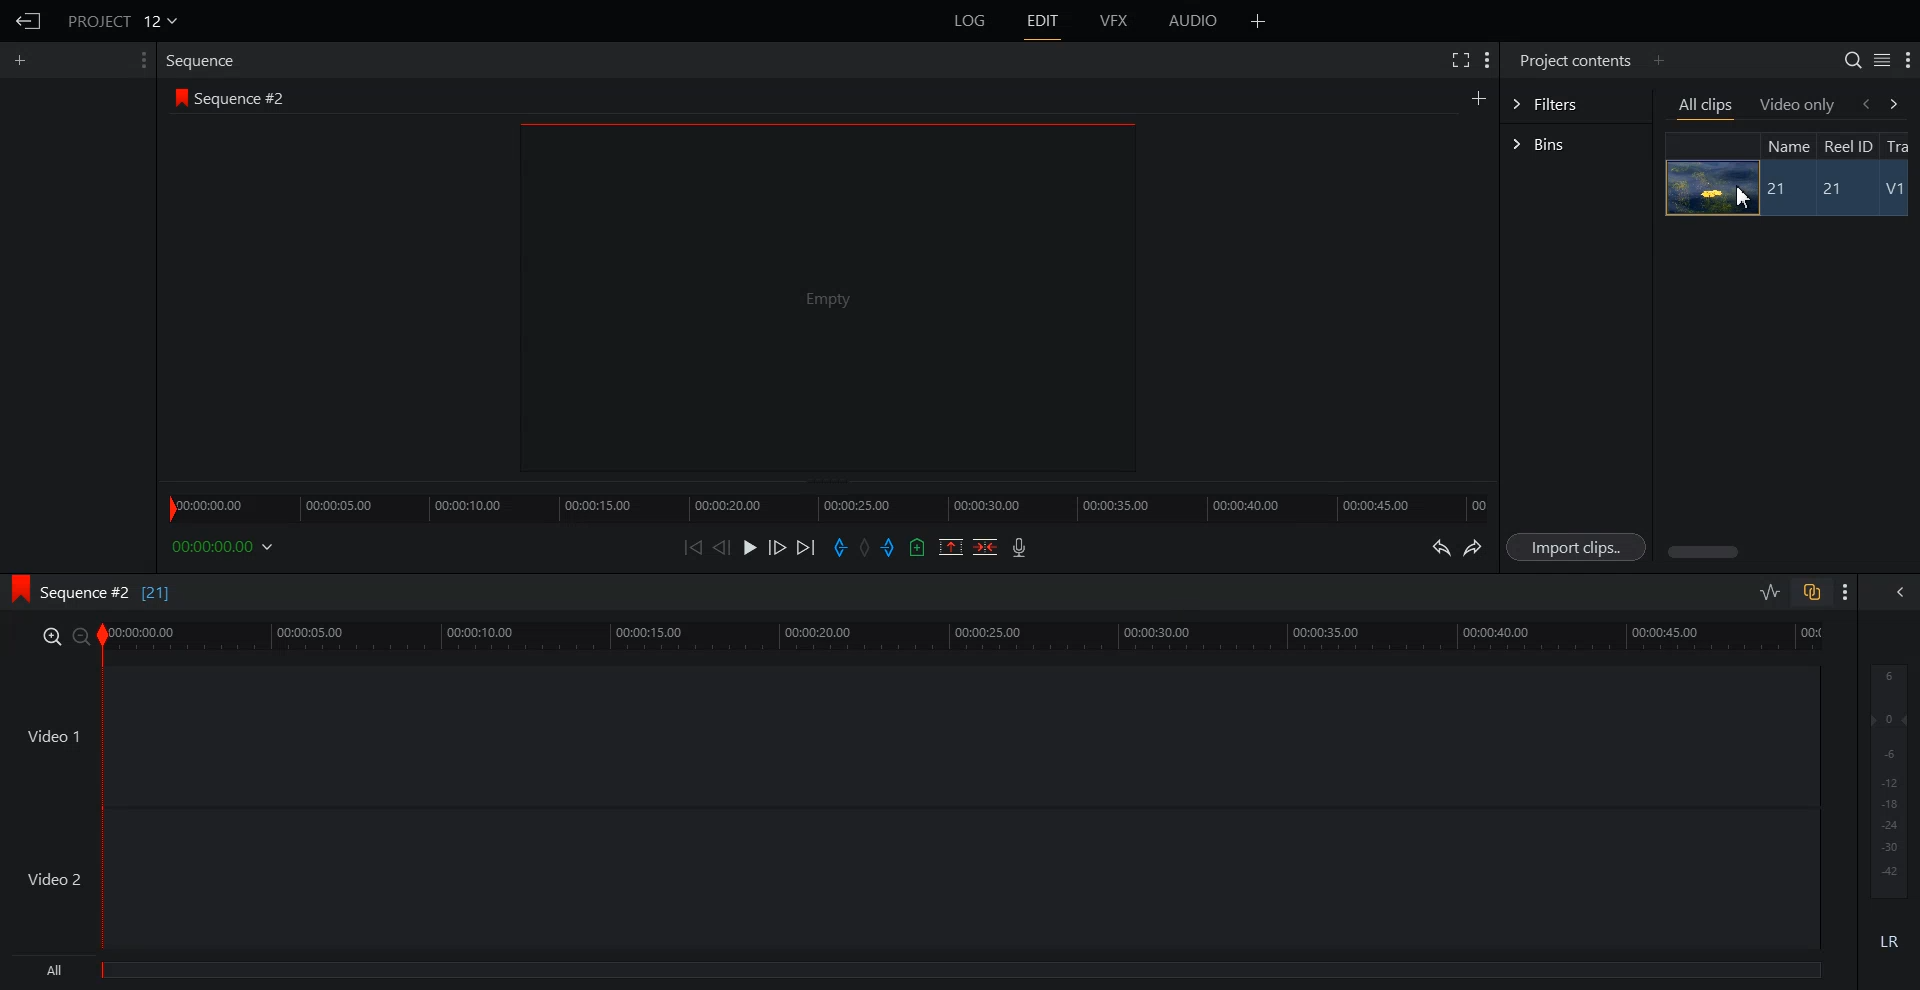 The height and width of the screenshot is (990, 1920). I want to click on Redo, so click(1474, 548).